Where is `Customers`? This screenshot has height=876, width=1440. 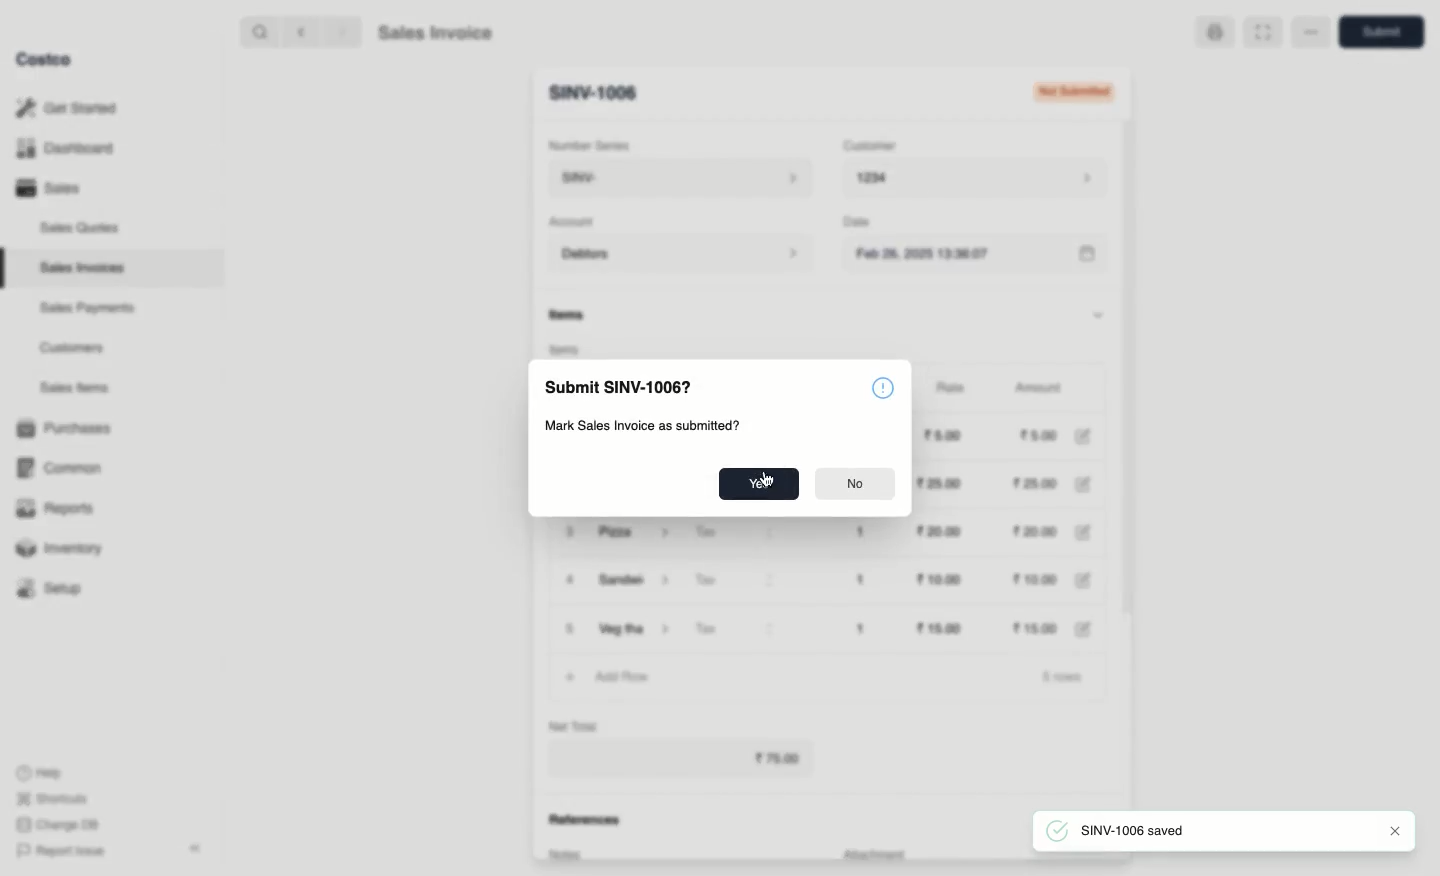 Customers is located at coordinates (72, 347).